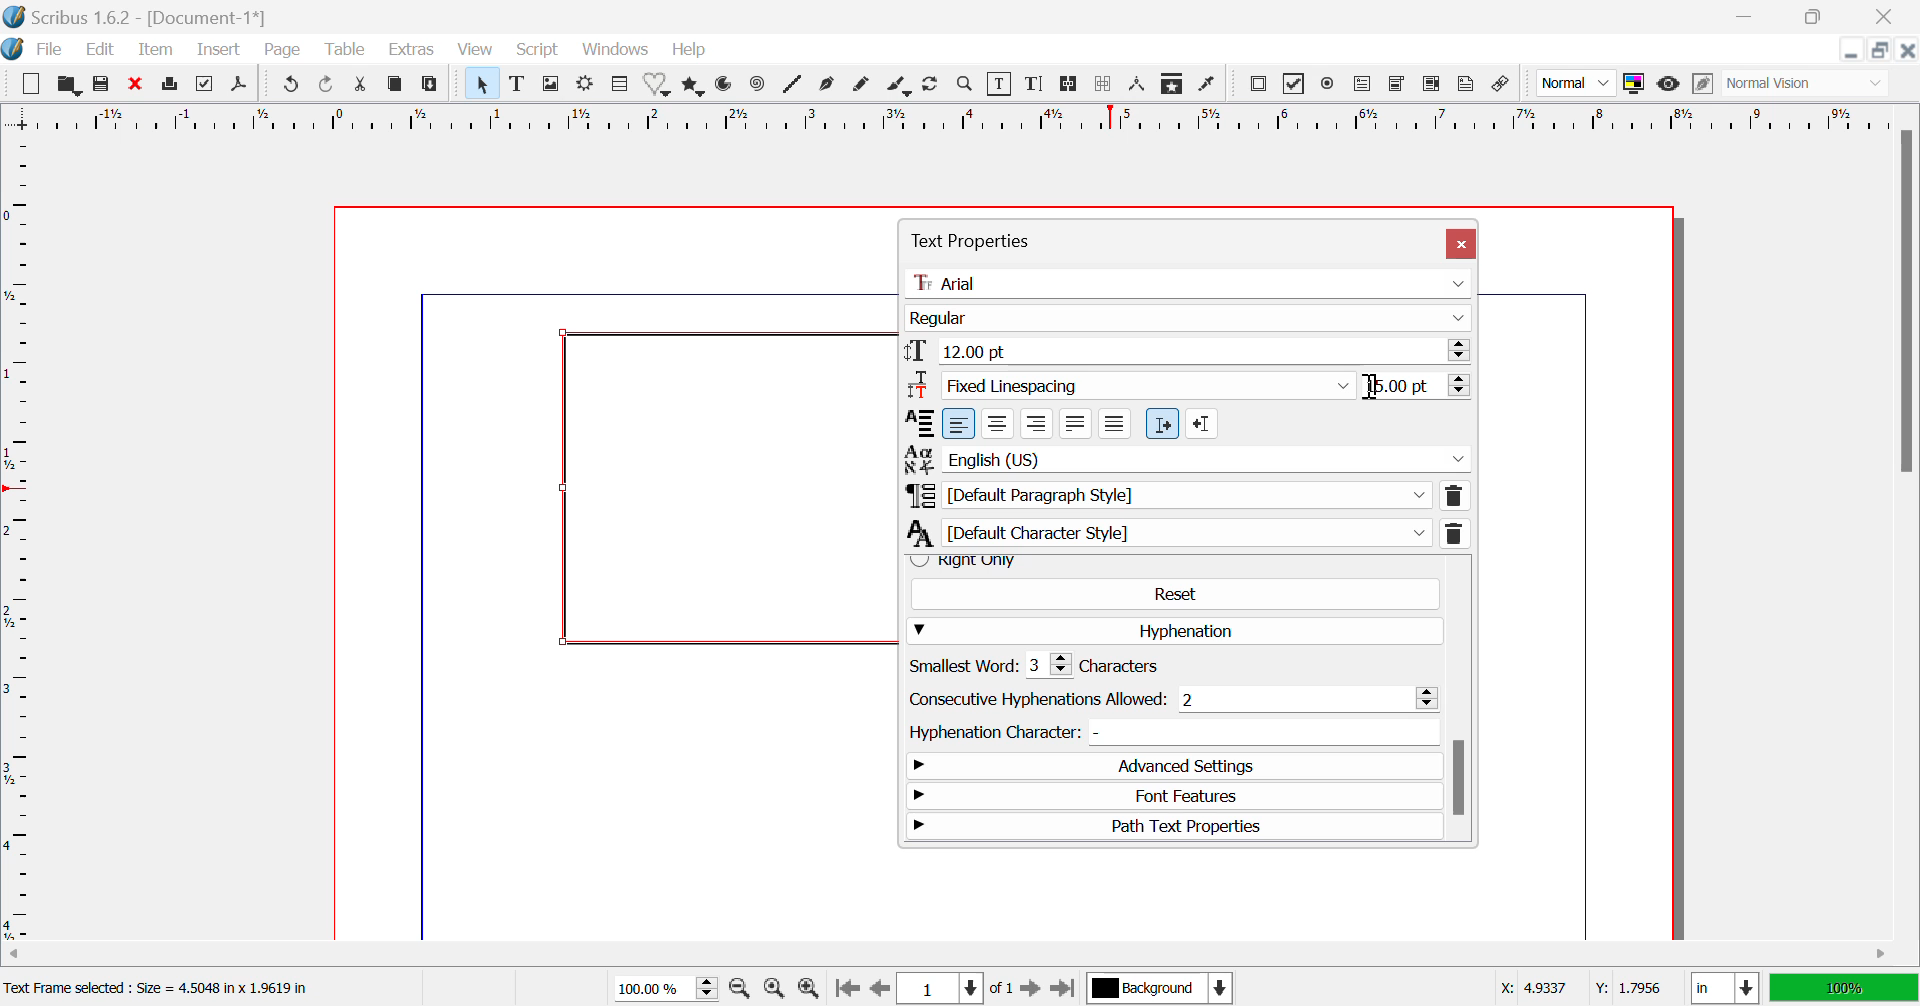 The height and width of the screenshot is (1006, 1920). Describe the element at coordinates (1637, 85) in the screenshot. I see `Toggle Color Display` at that location.